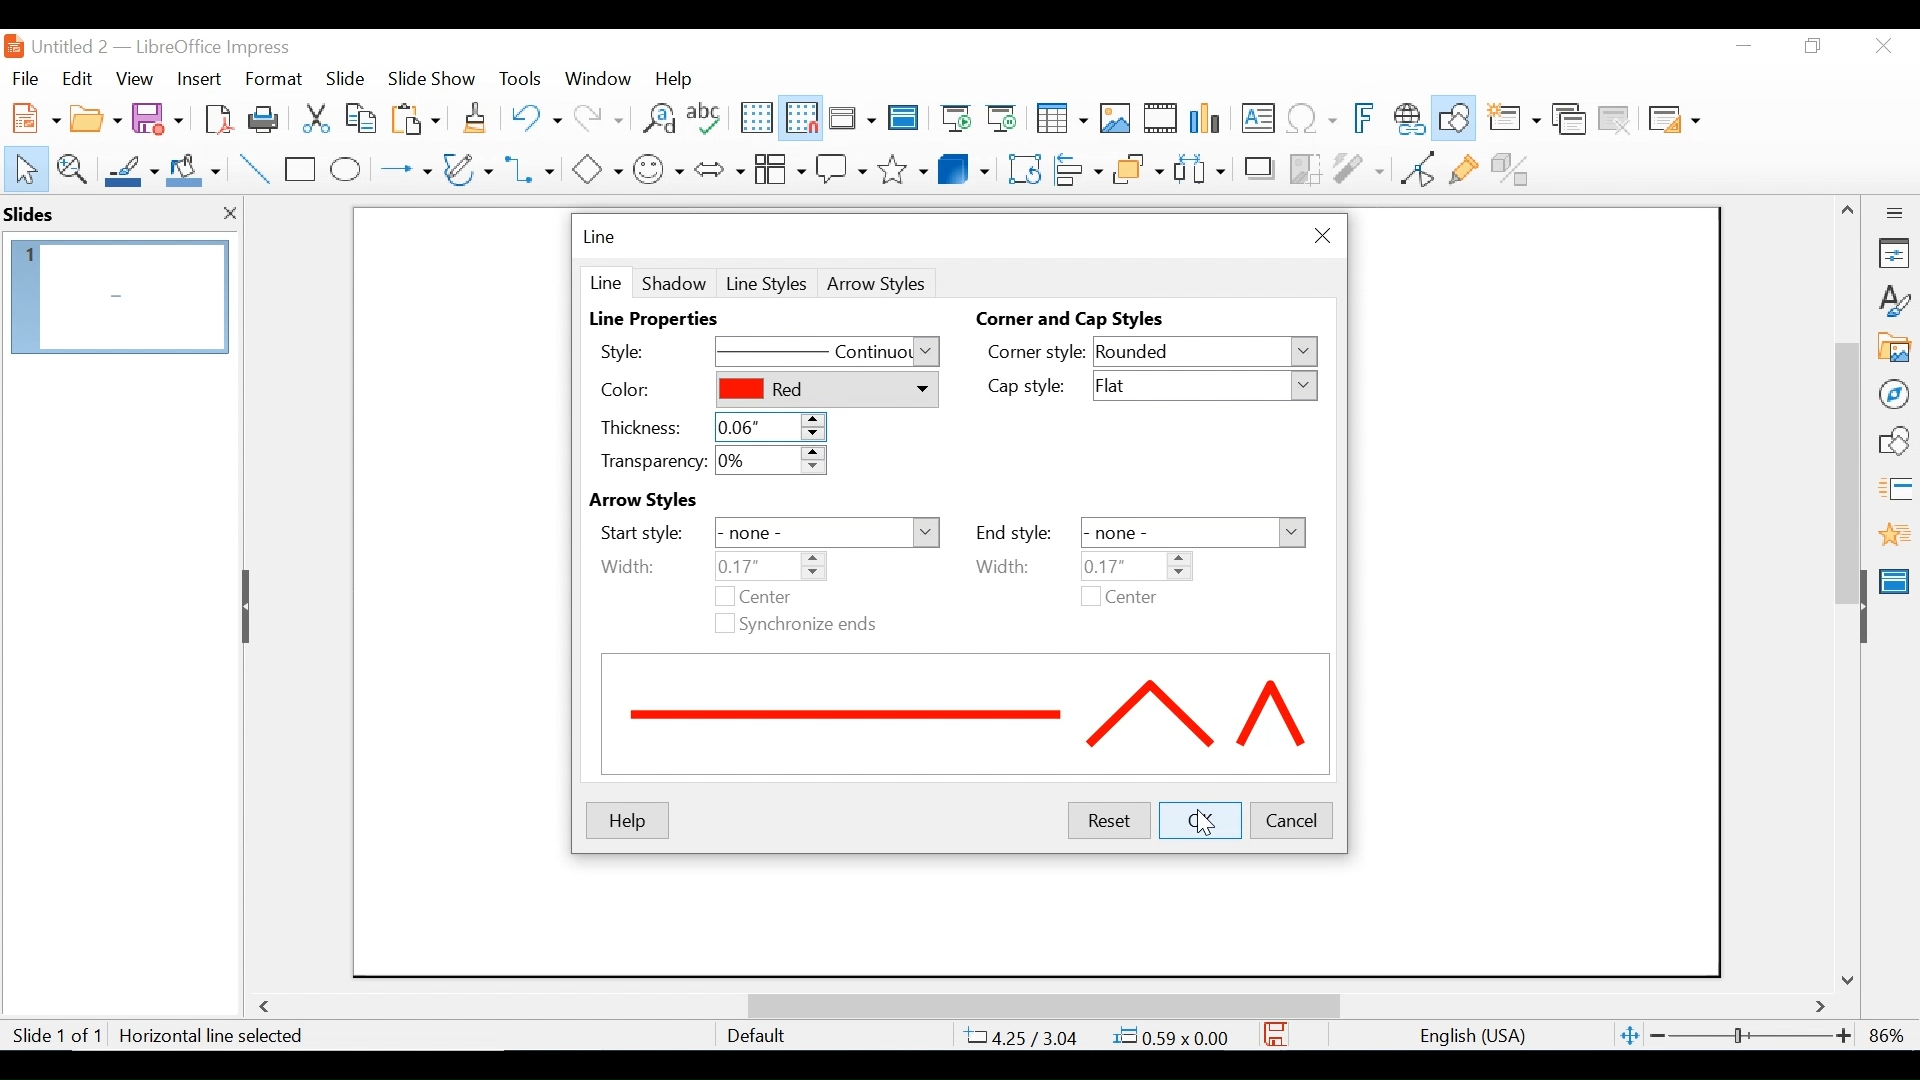  Describe the element at coordinates (658, 118) in the screenshot. I see `Find and Replace` at that location.